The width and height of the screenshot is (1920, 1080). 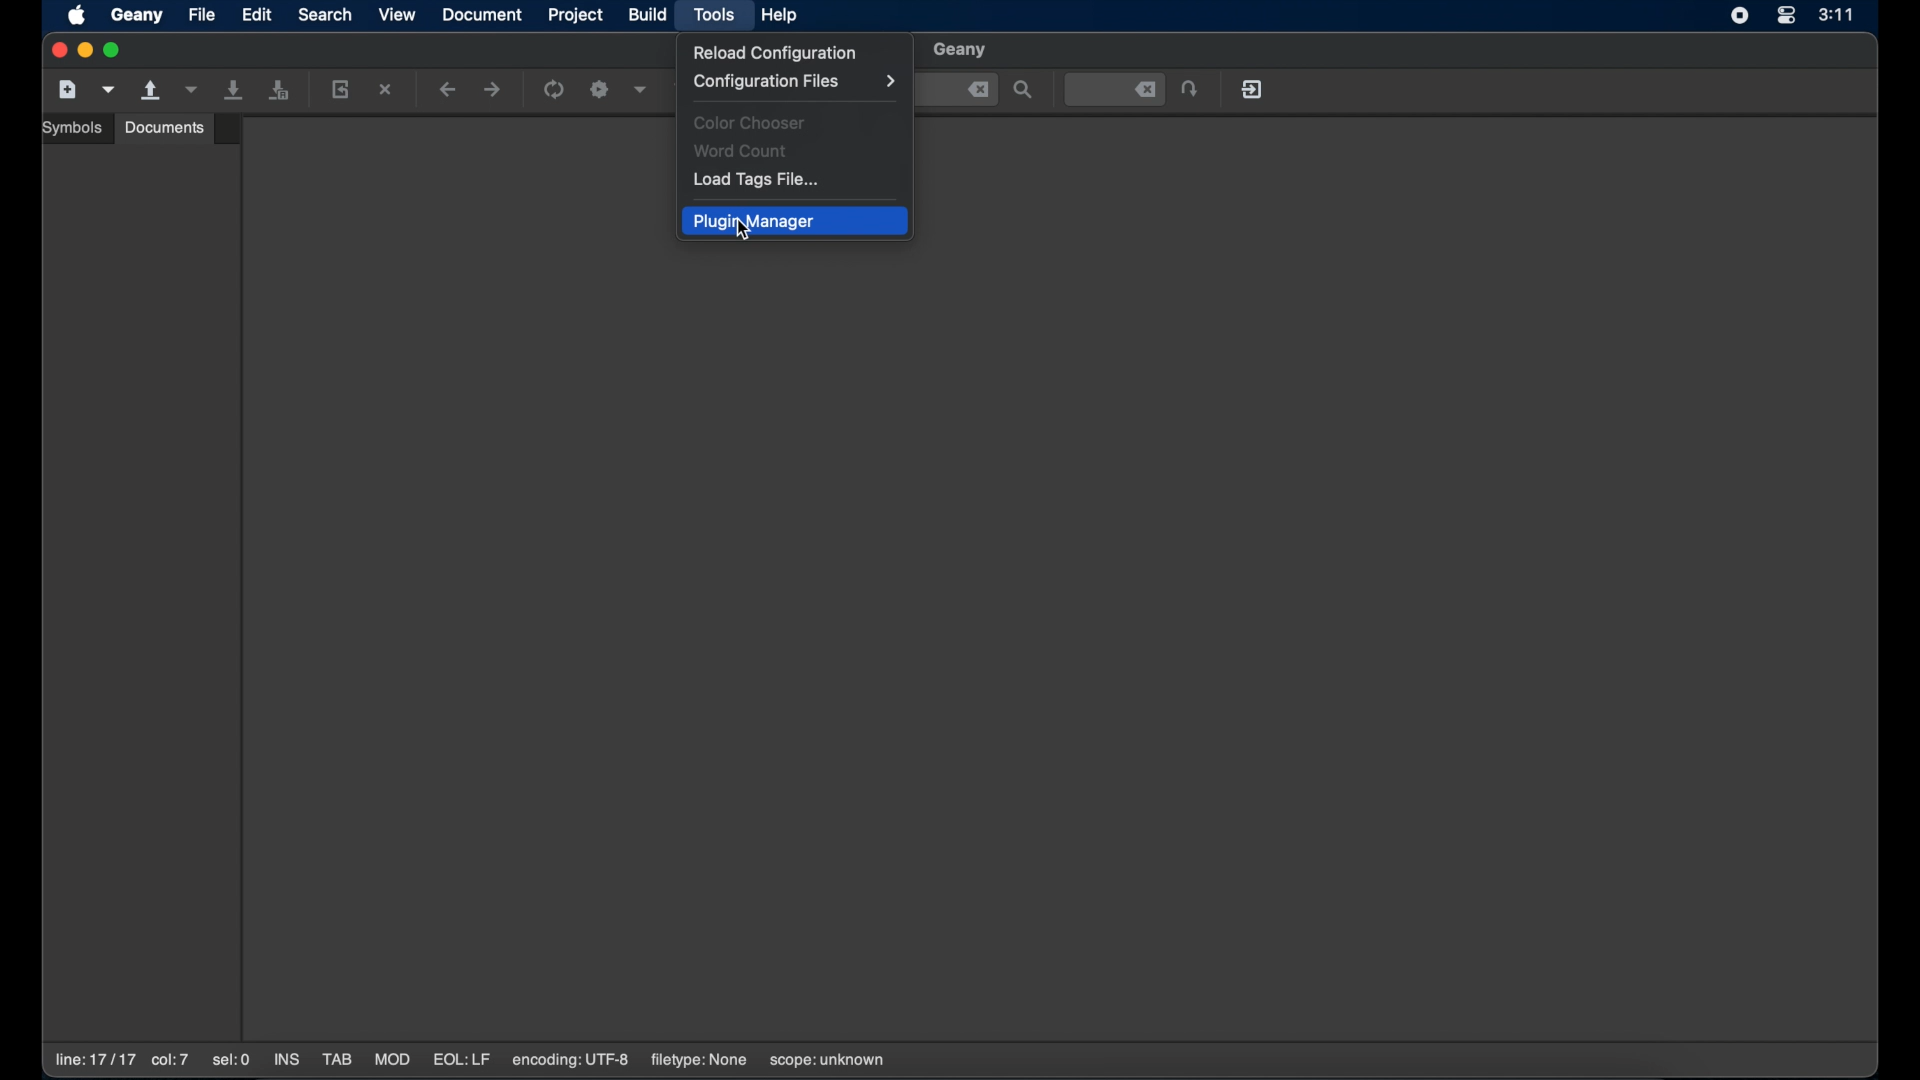 What do you see at coordinates (152, 91) in the screenshot?
I see `open an existing file` at bounding box center [152, 91].